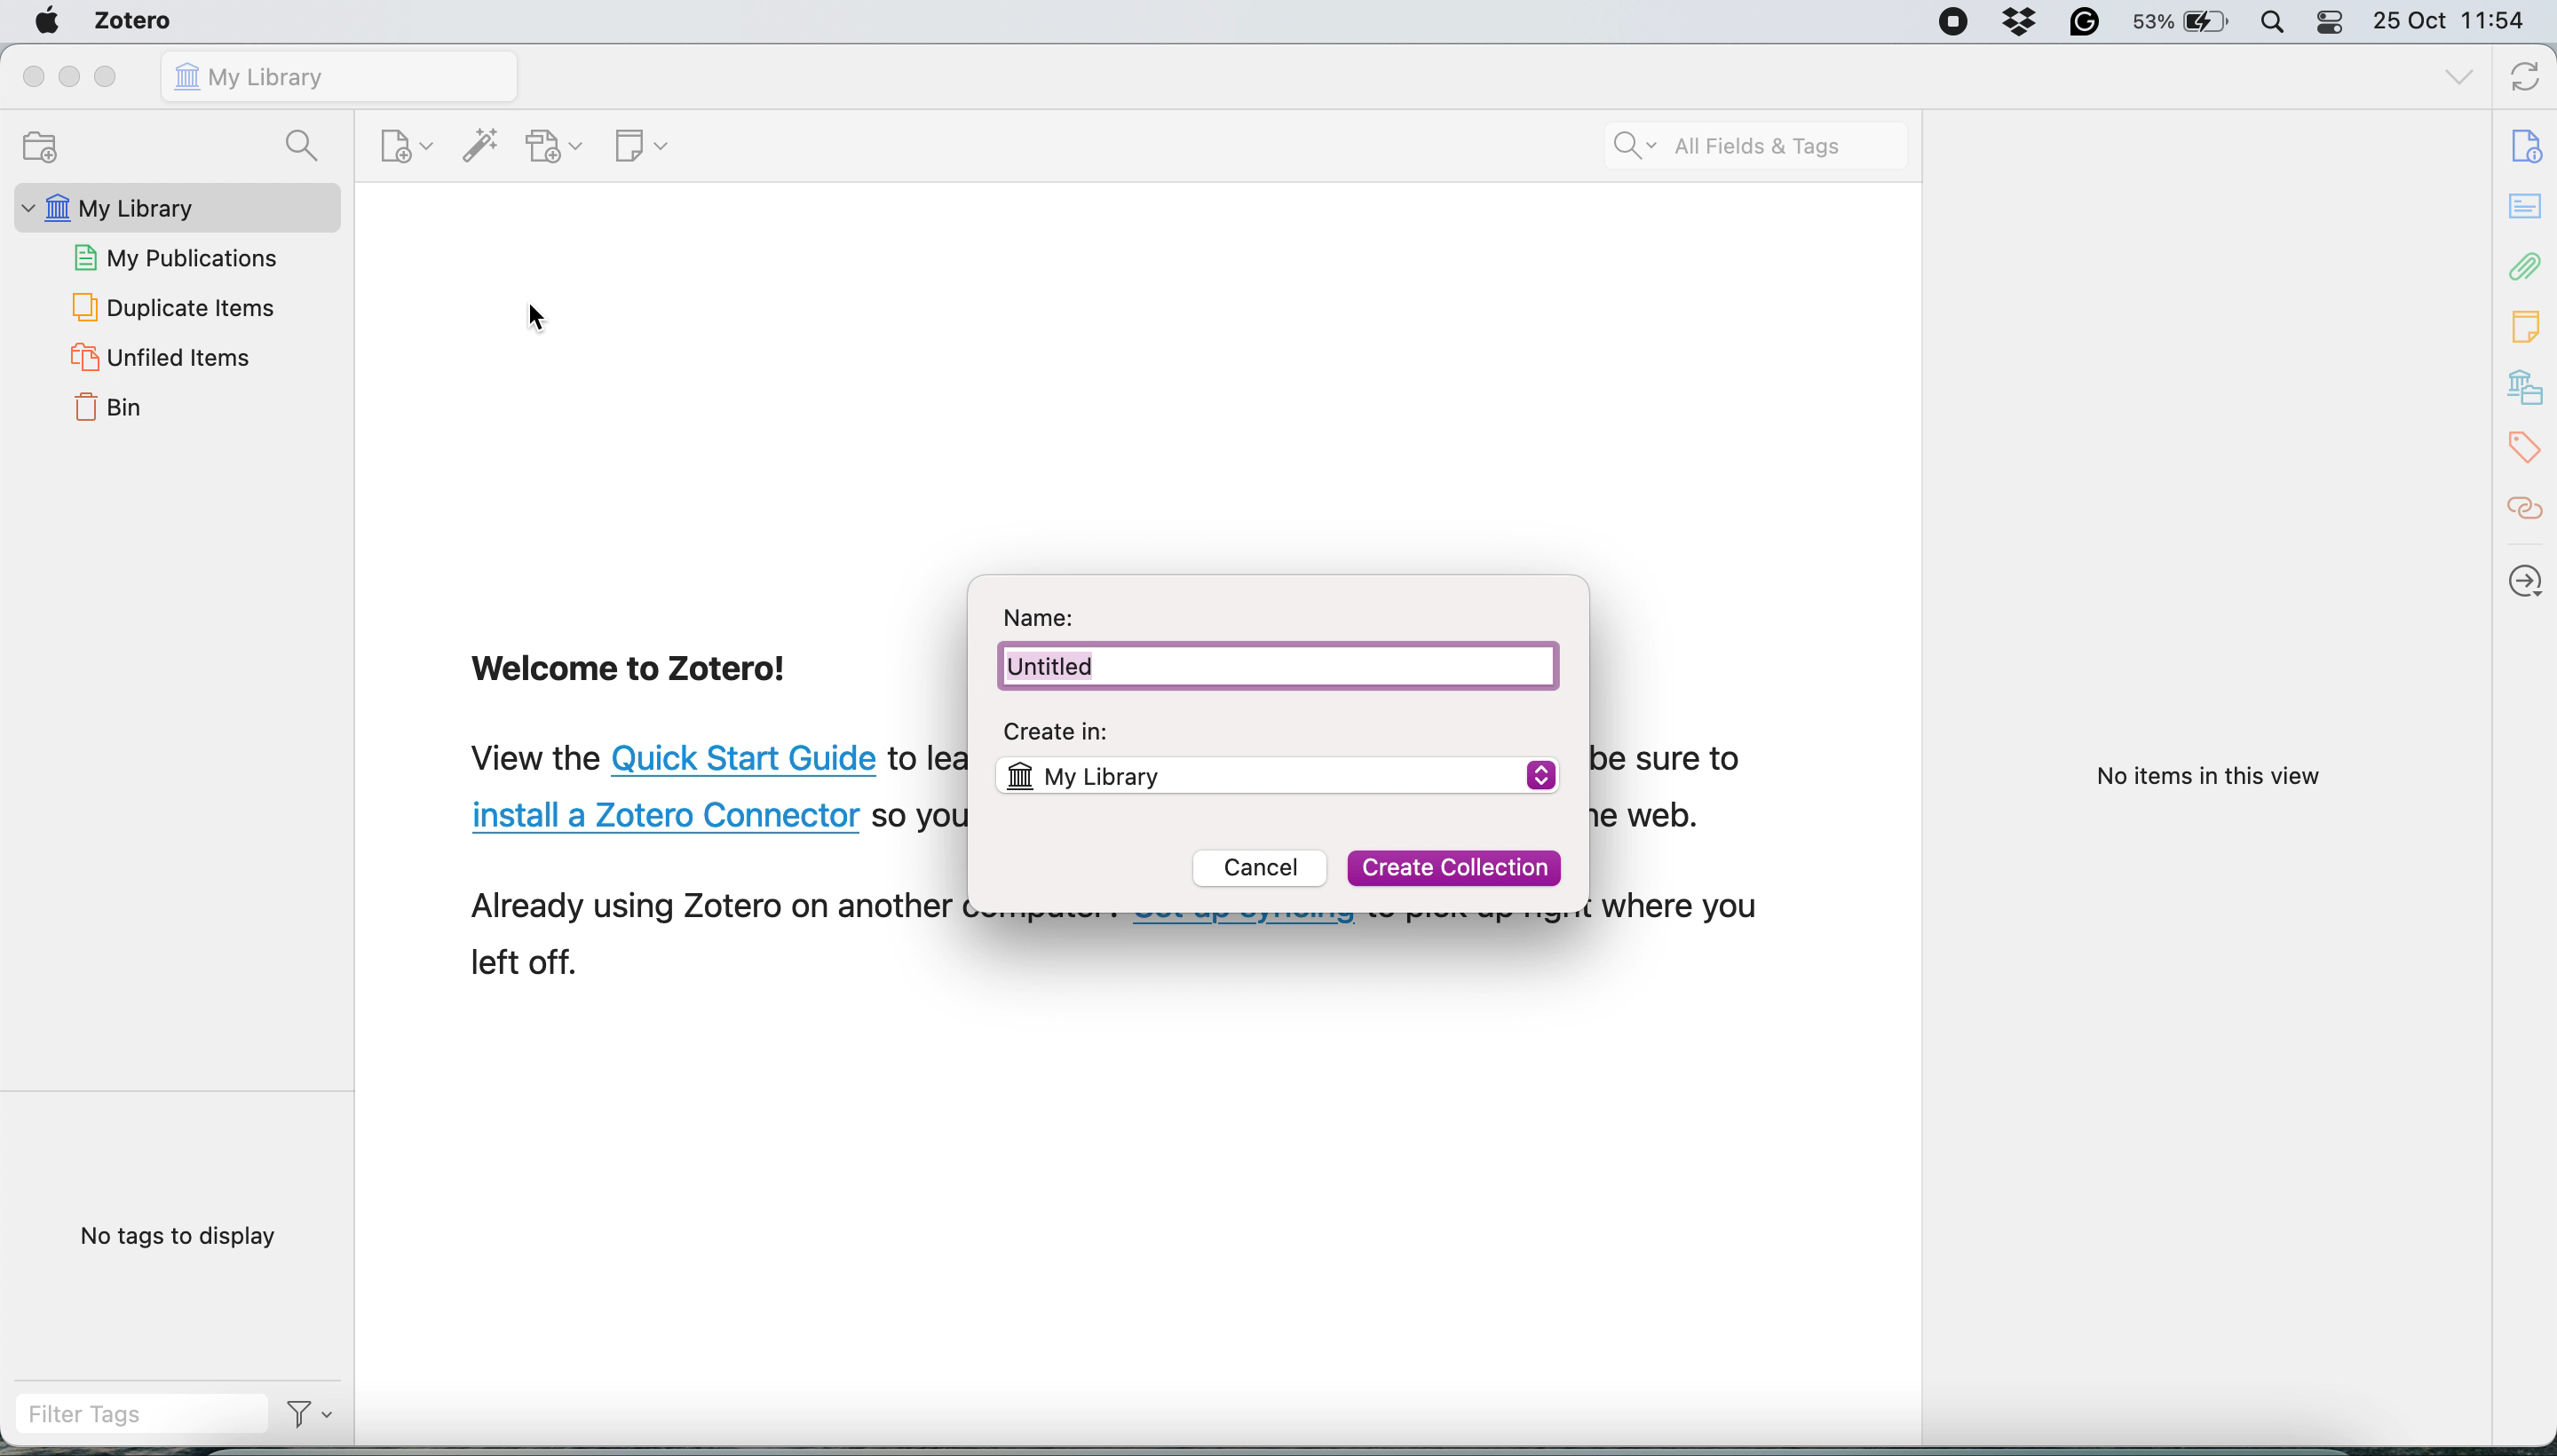 This screenshot has height=1456, width=2557. Describe the element at coordinates (50, 145) in the screenshot. I see `new collection` at that location.